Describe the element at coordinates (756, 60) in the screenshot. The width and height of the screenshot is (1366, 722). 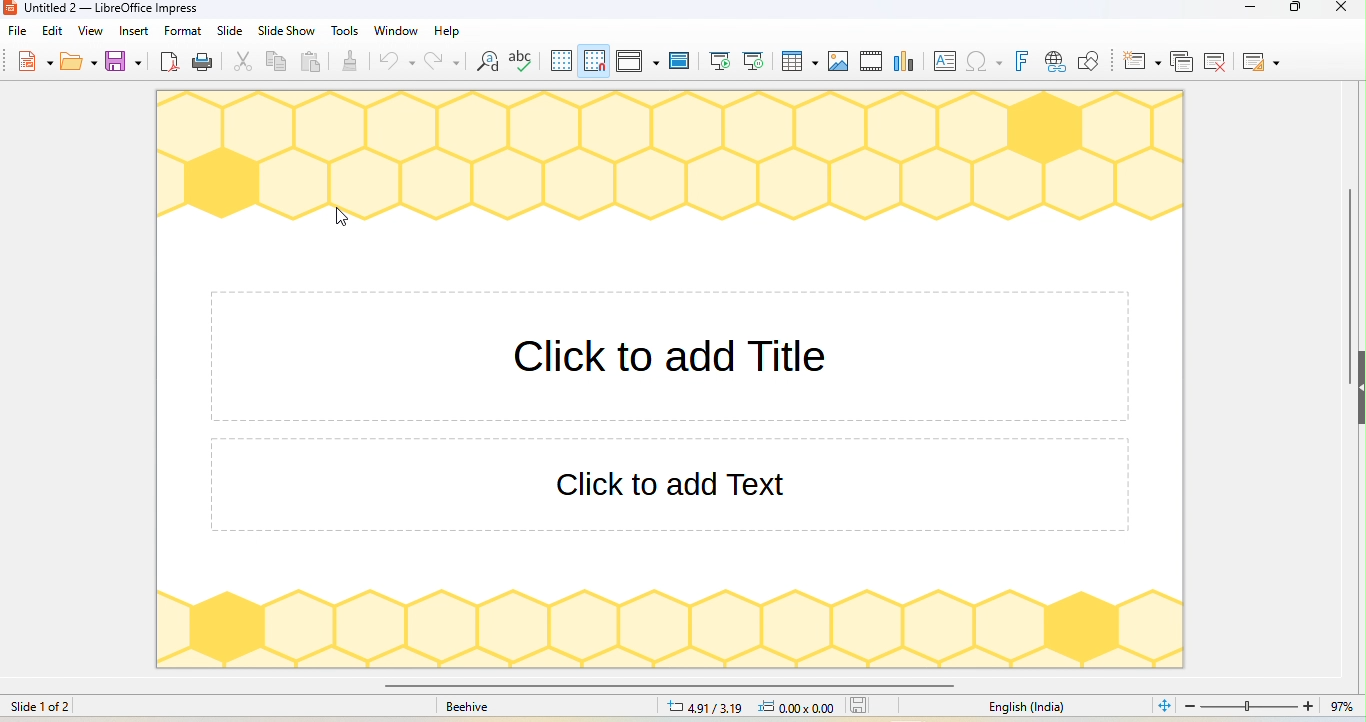
I see `start from current` at that location.